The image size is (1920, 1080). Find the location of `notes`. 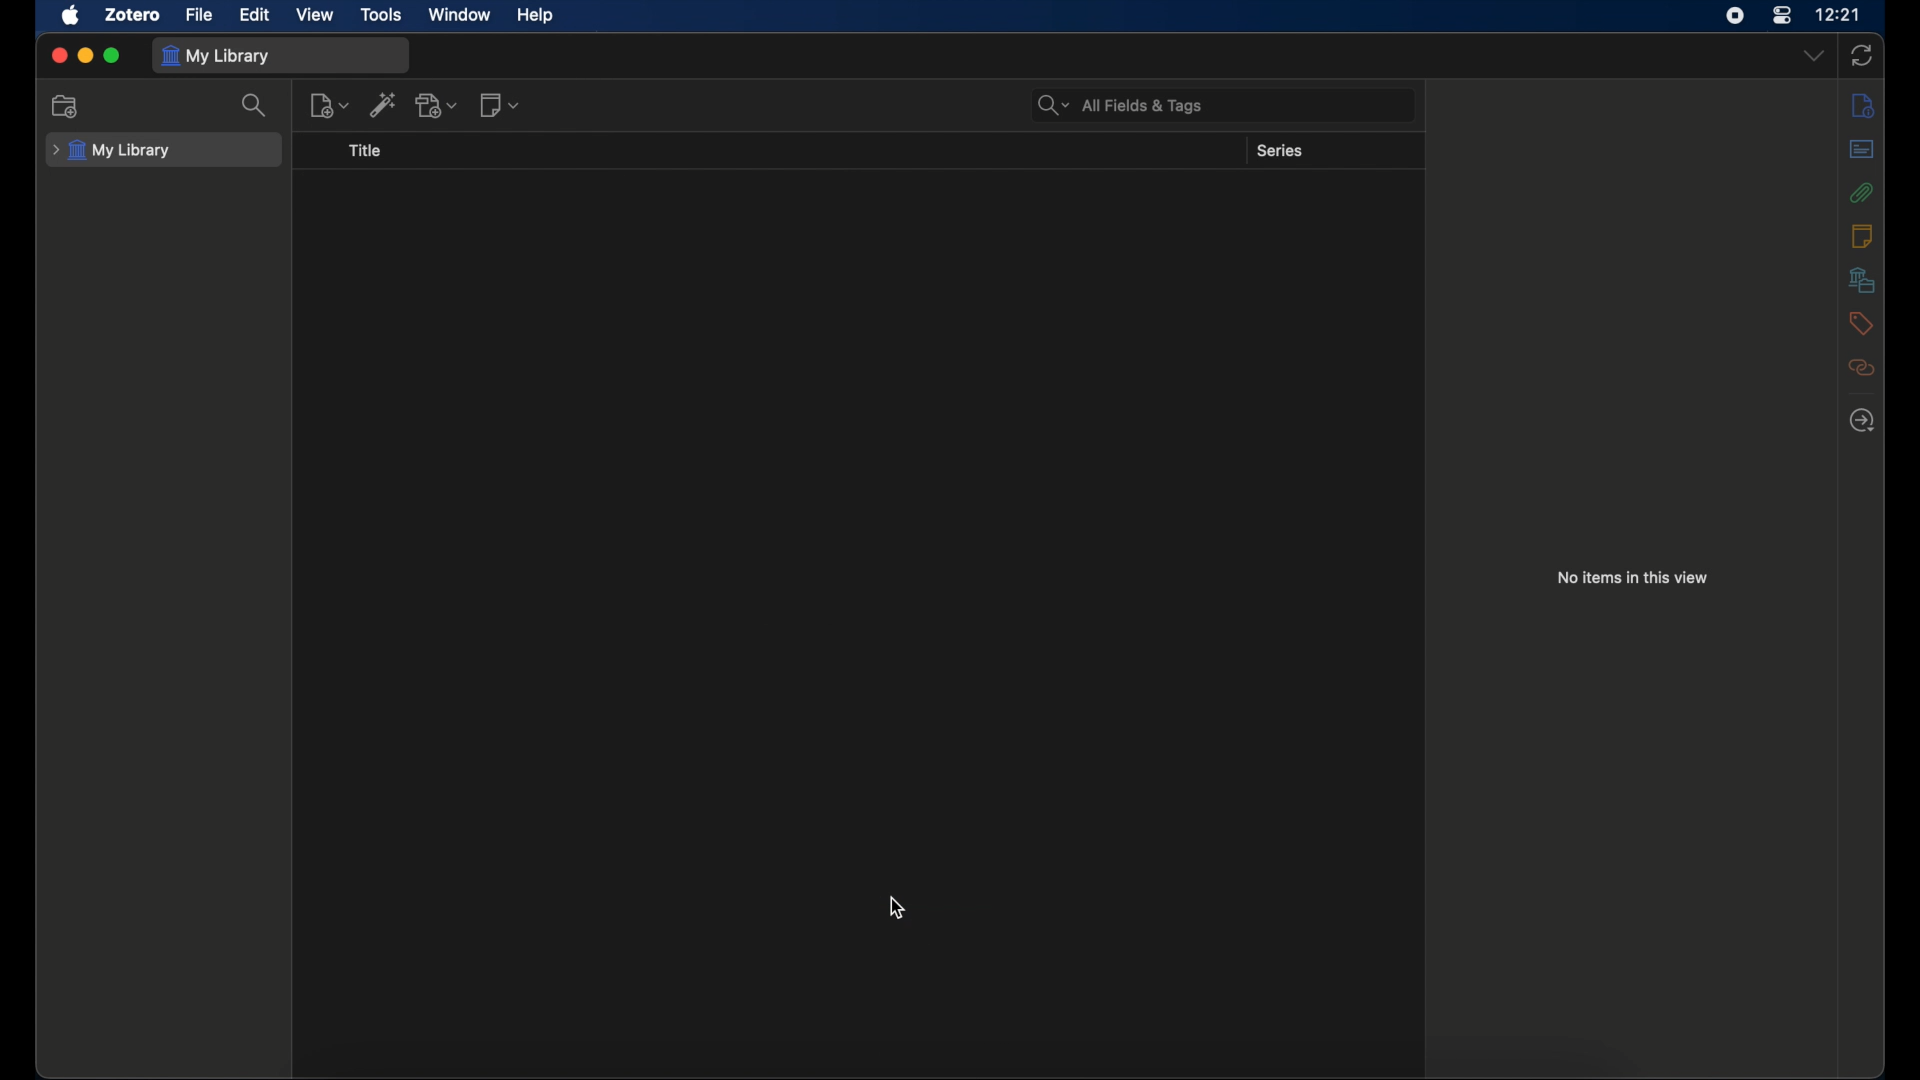

notes is located at coordinates (1862, 236).